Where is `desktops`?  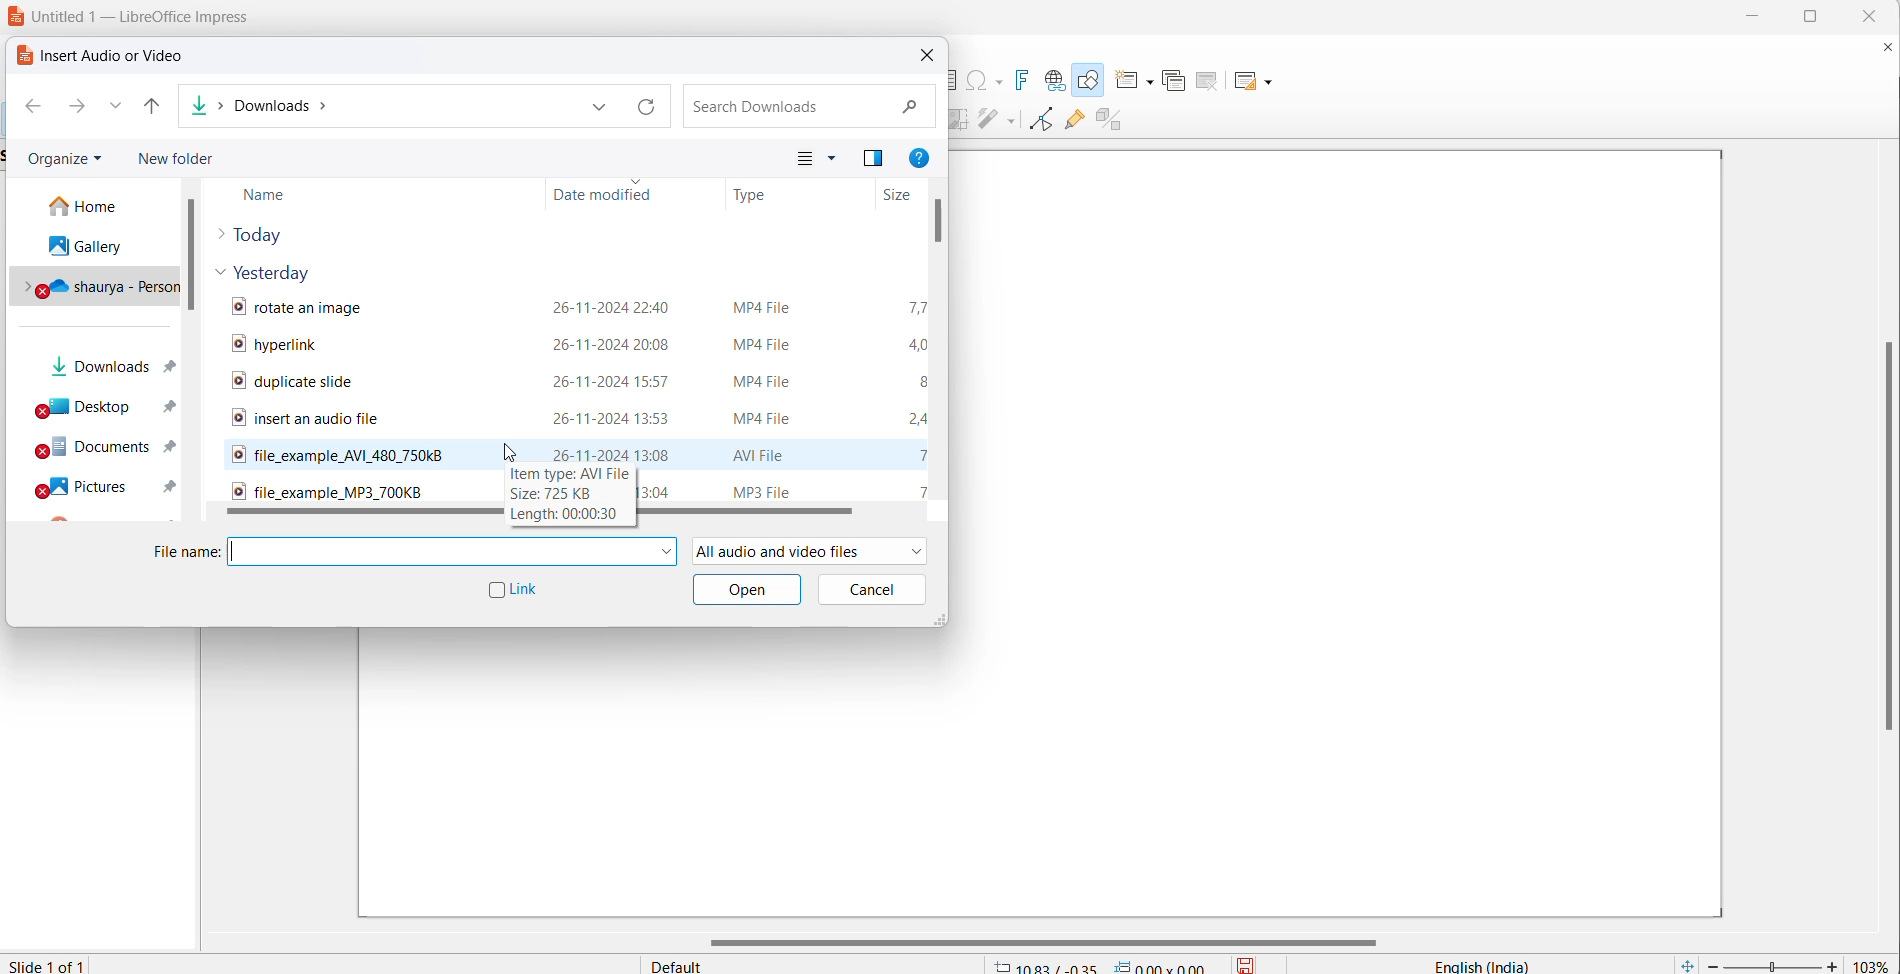 desktops is located at coordinates (105, 406).